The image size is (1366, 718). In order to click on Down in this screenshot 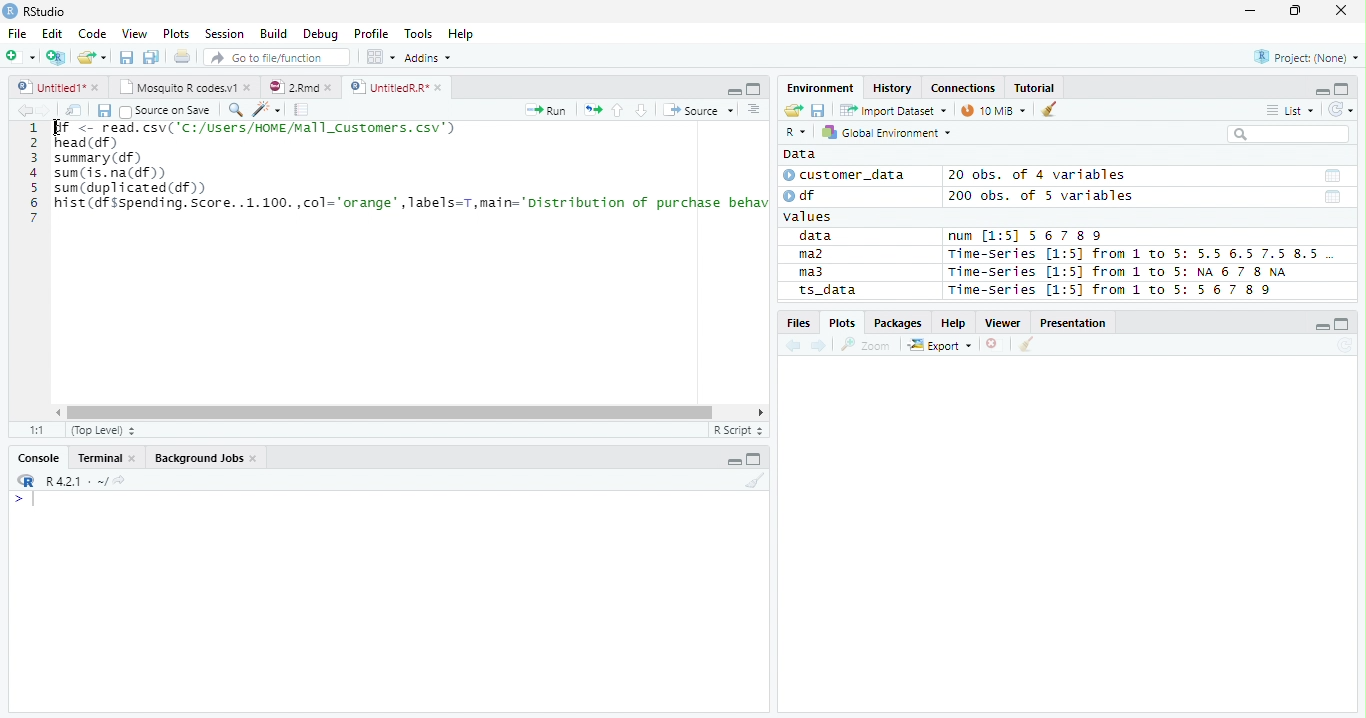, I will do `click(641, 111)`.